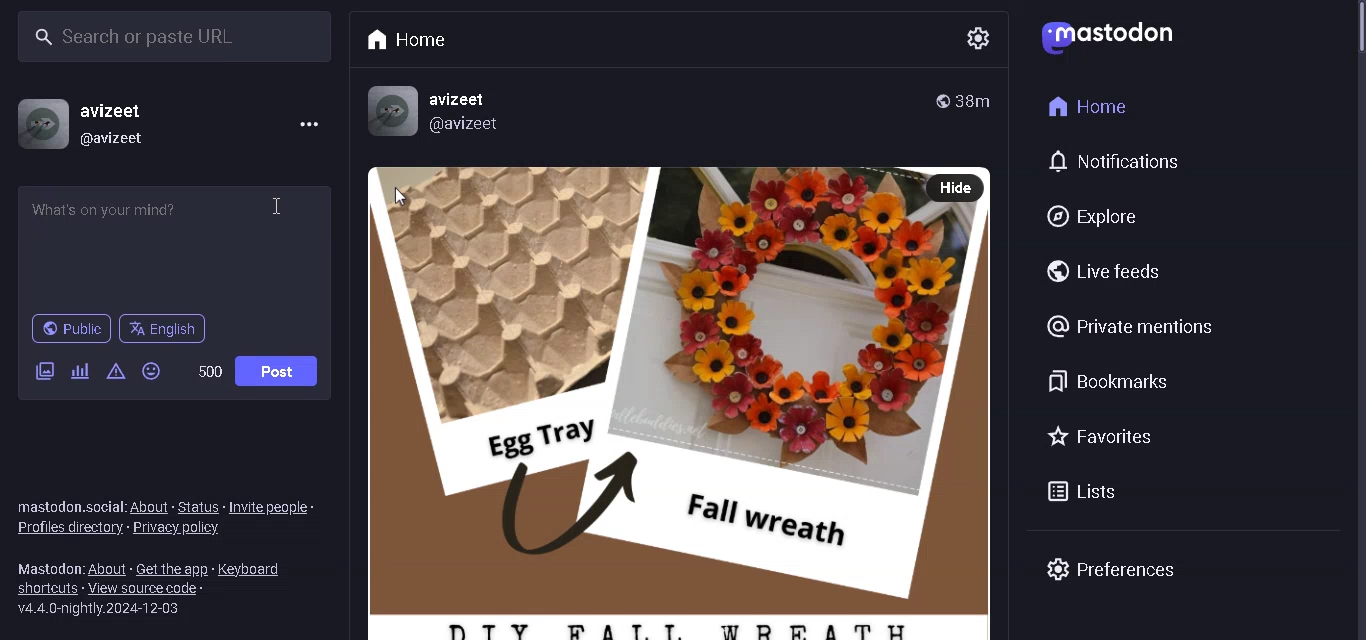  Describe the element at coordinates (176, 246) in the screenshot. I see `whats on your mind` at that location.